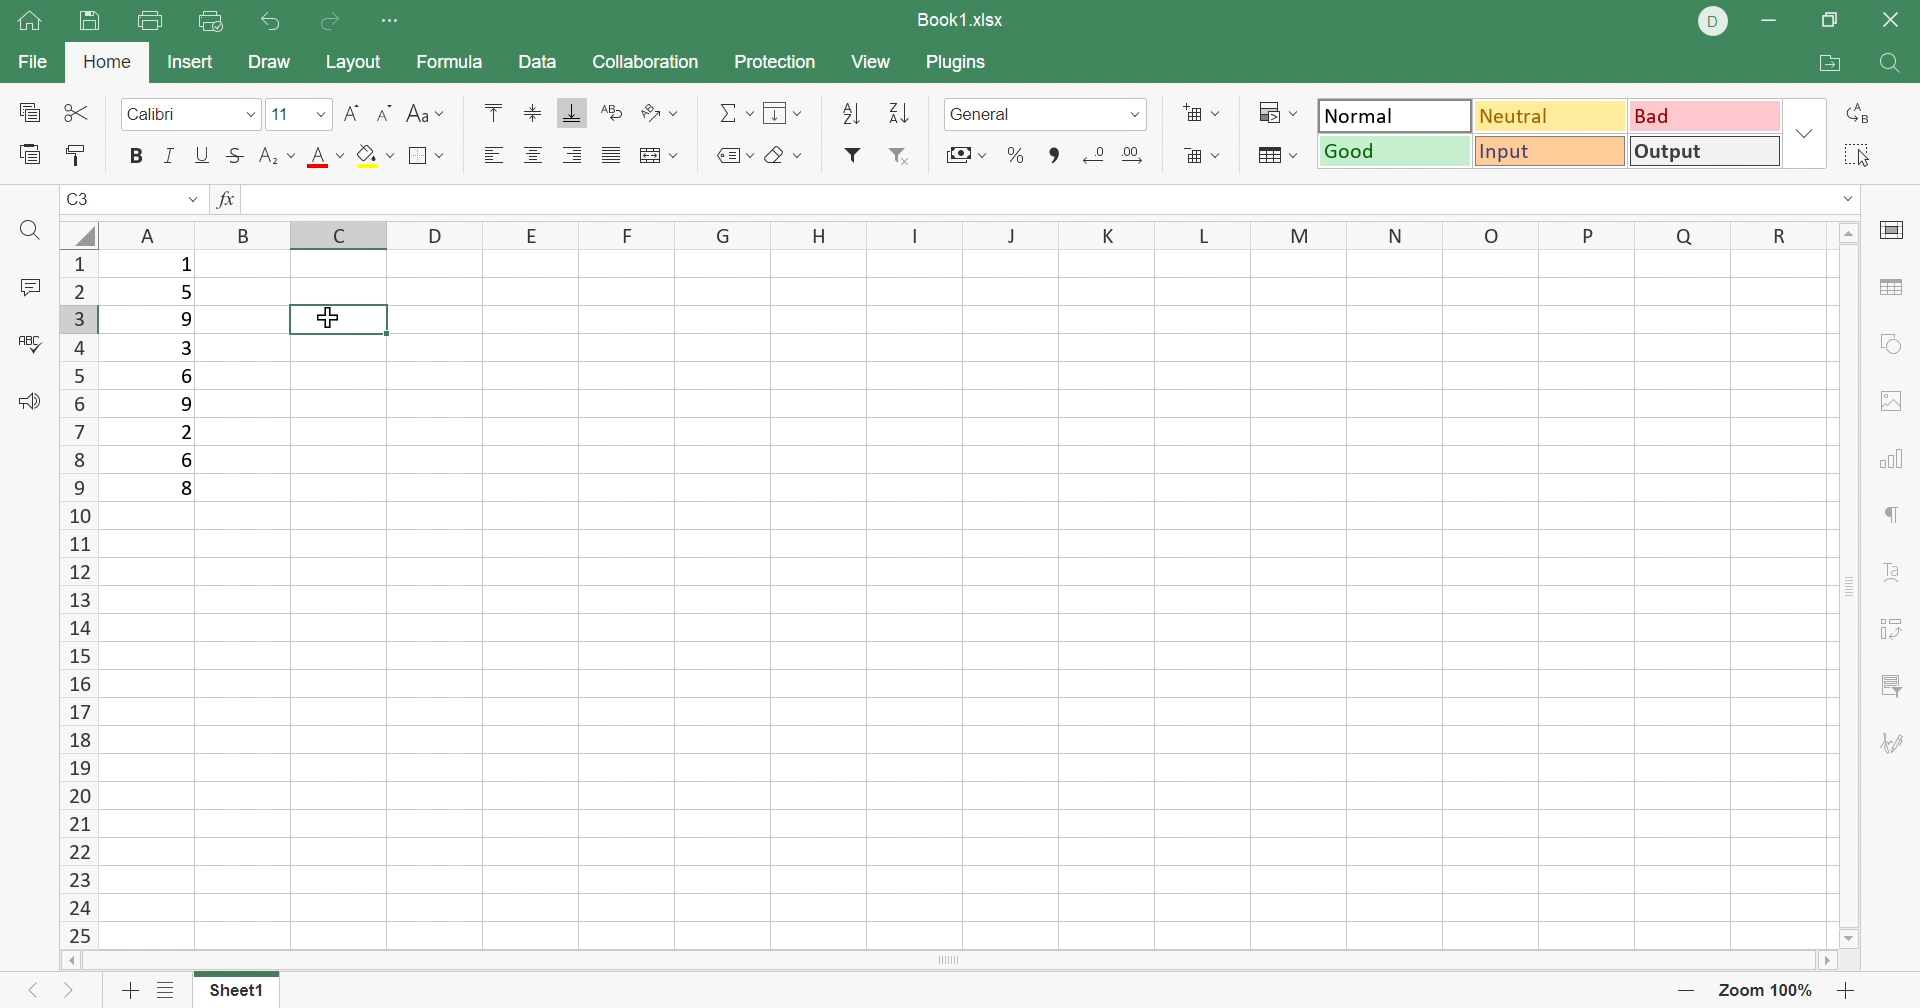 This screenshot has width=1920, height=1008. What do you see at coordinates (568, 111) in the screenshot?
I see `Align bottom` at bounding box center [568, 111].